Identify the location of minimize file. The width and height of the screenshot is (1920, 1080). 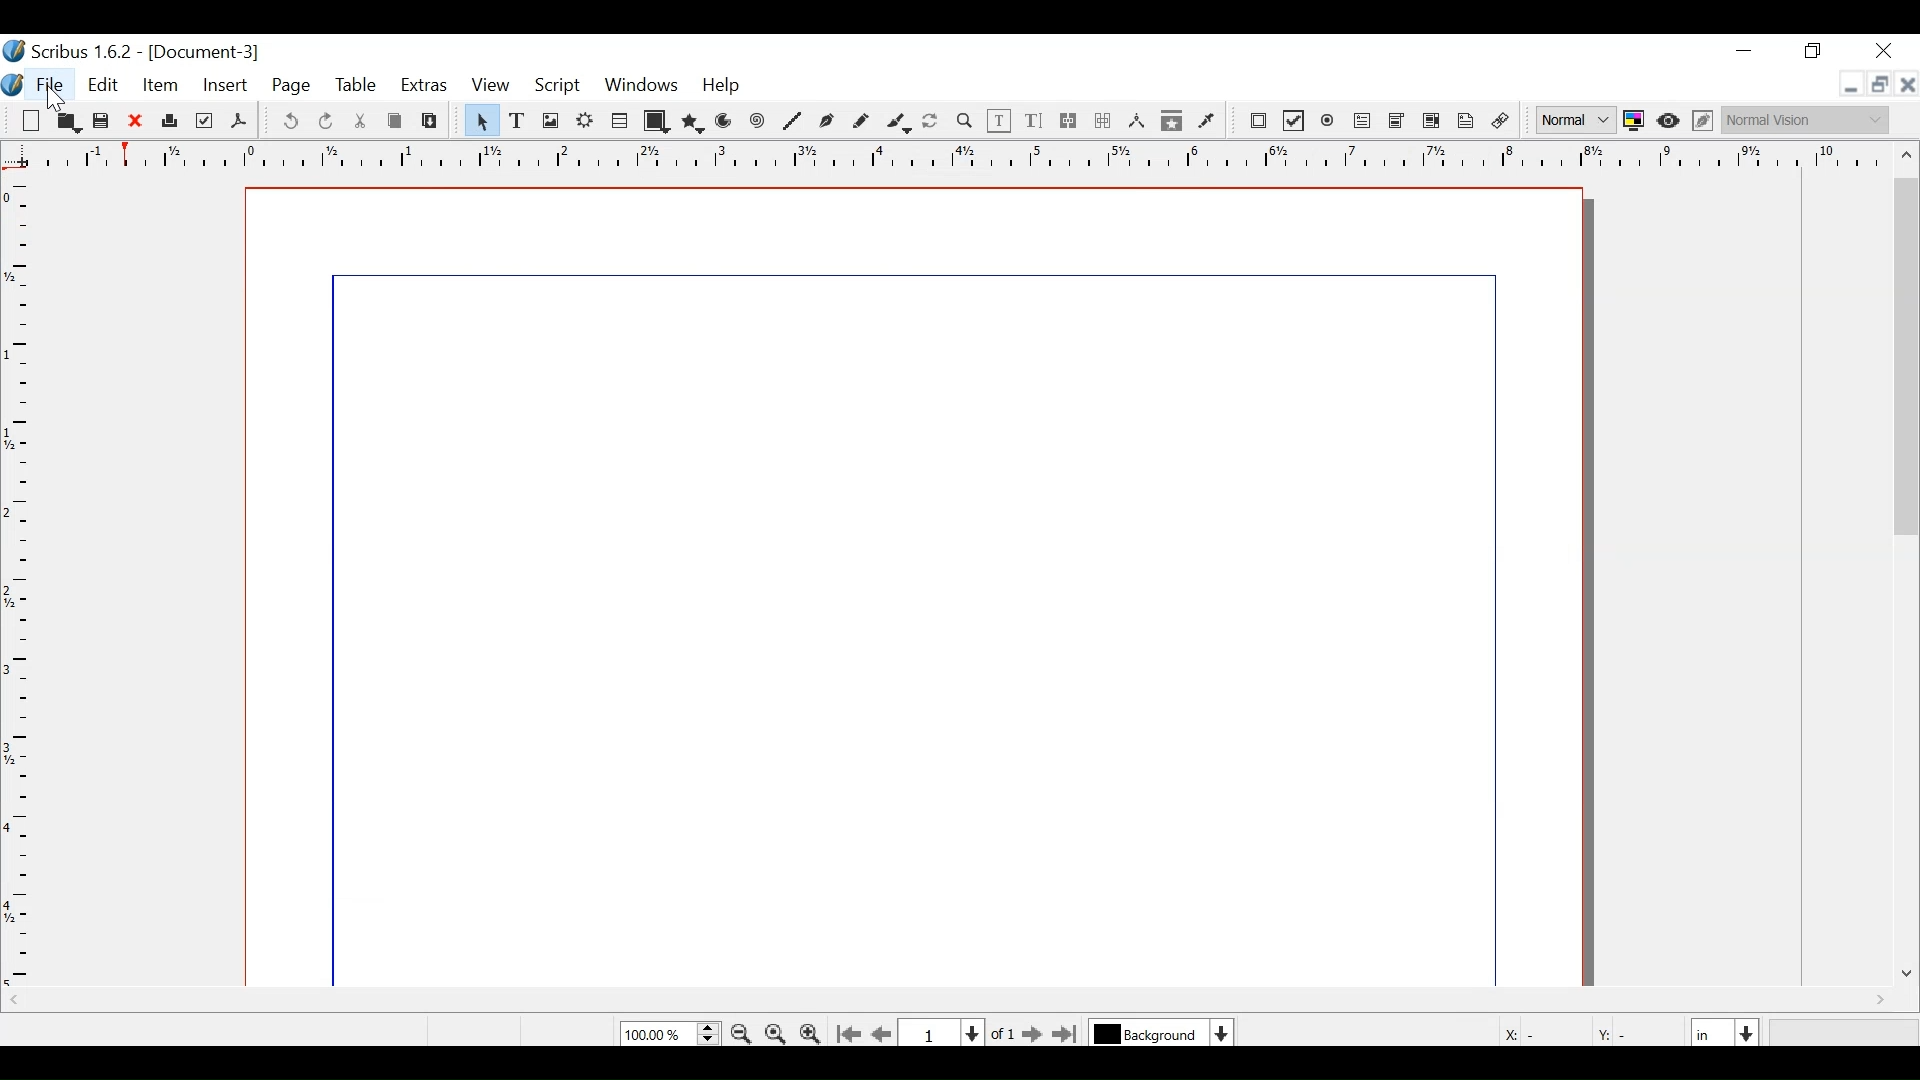
(1847, 85).